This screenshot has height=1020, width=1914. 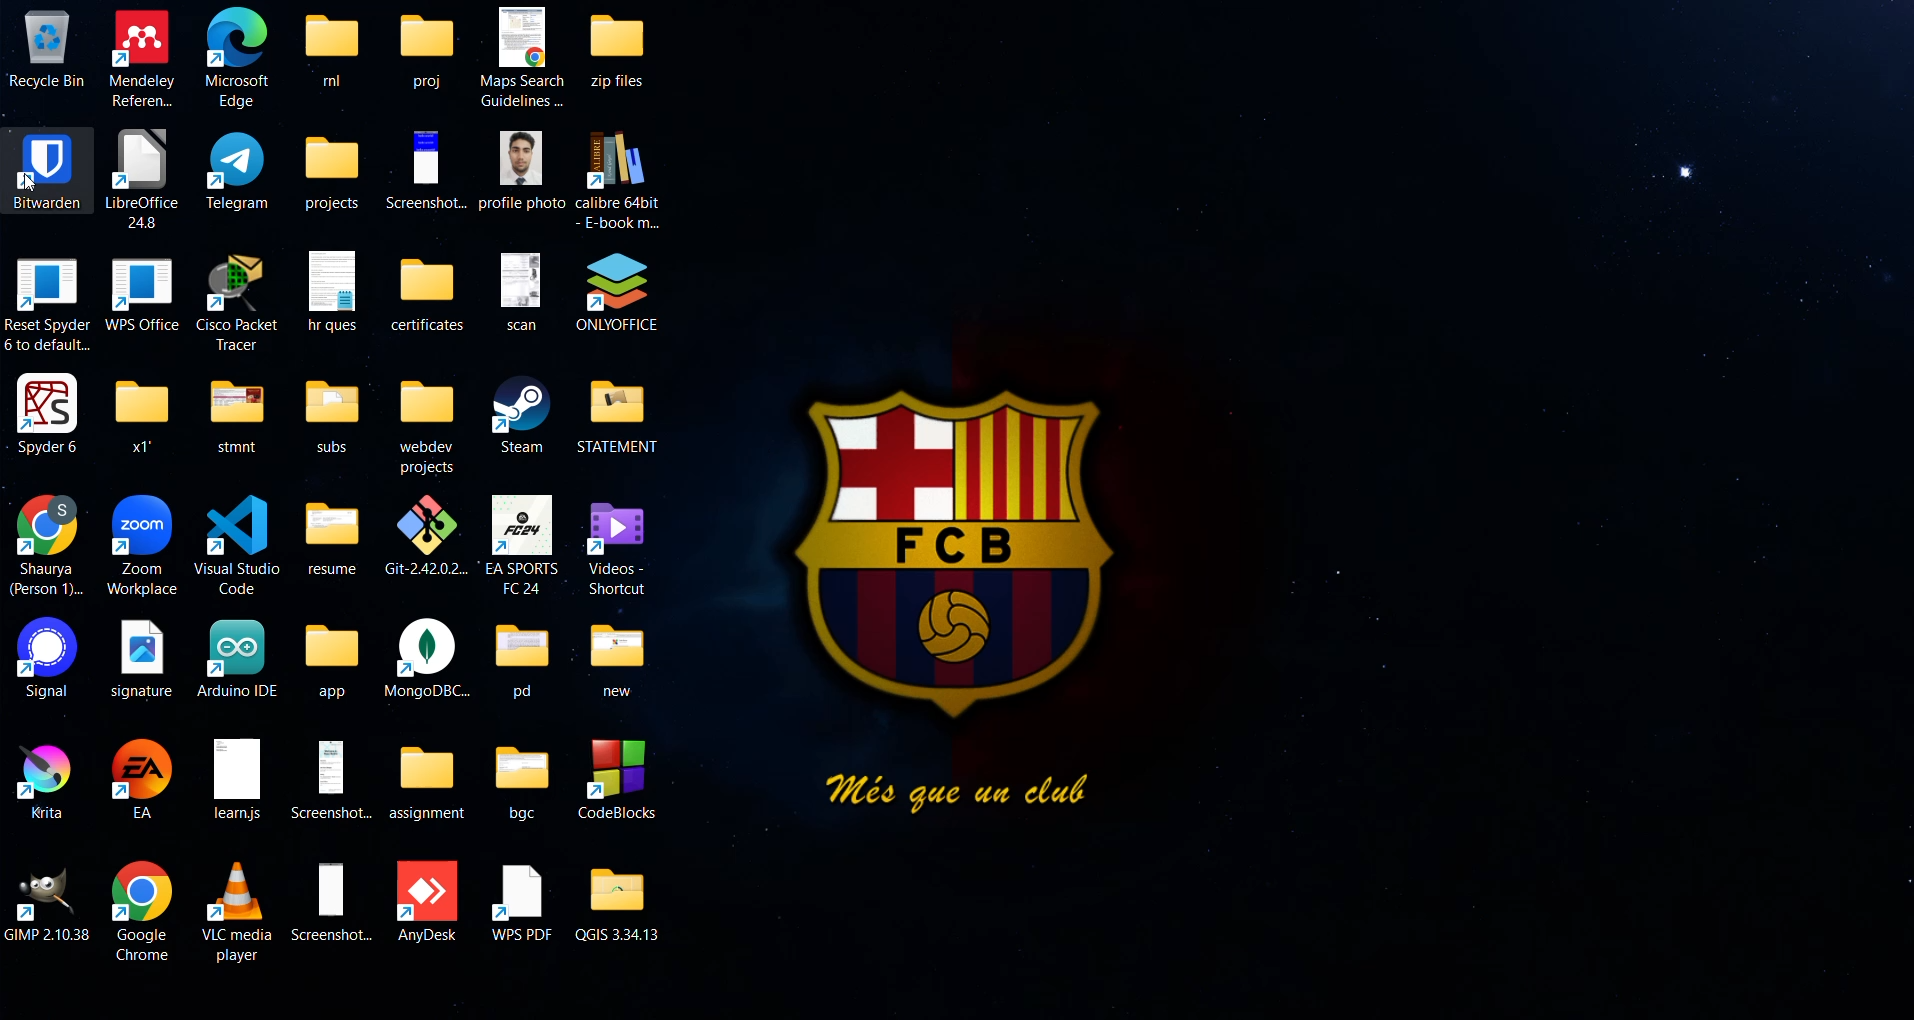 I want to click on Google Chrome, so click(x=141, y=911).